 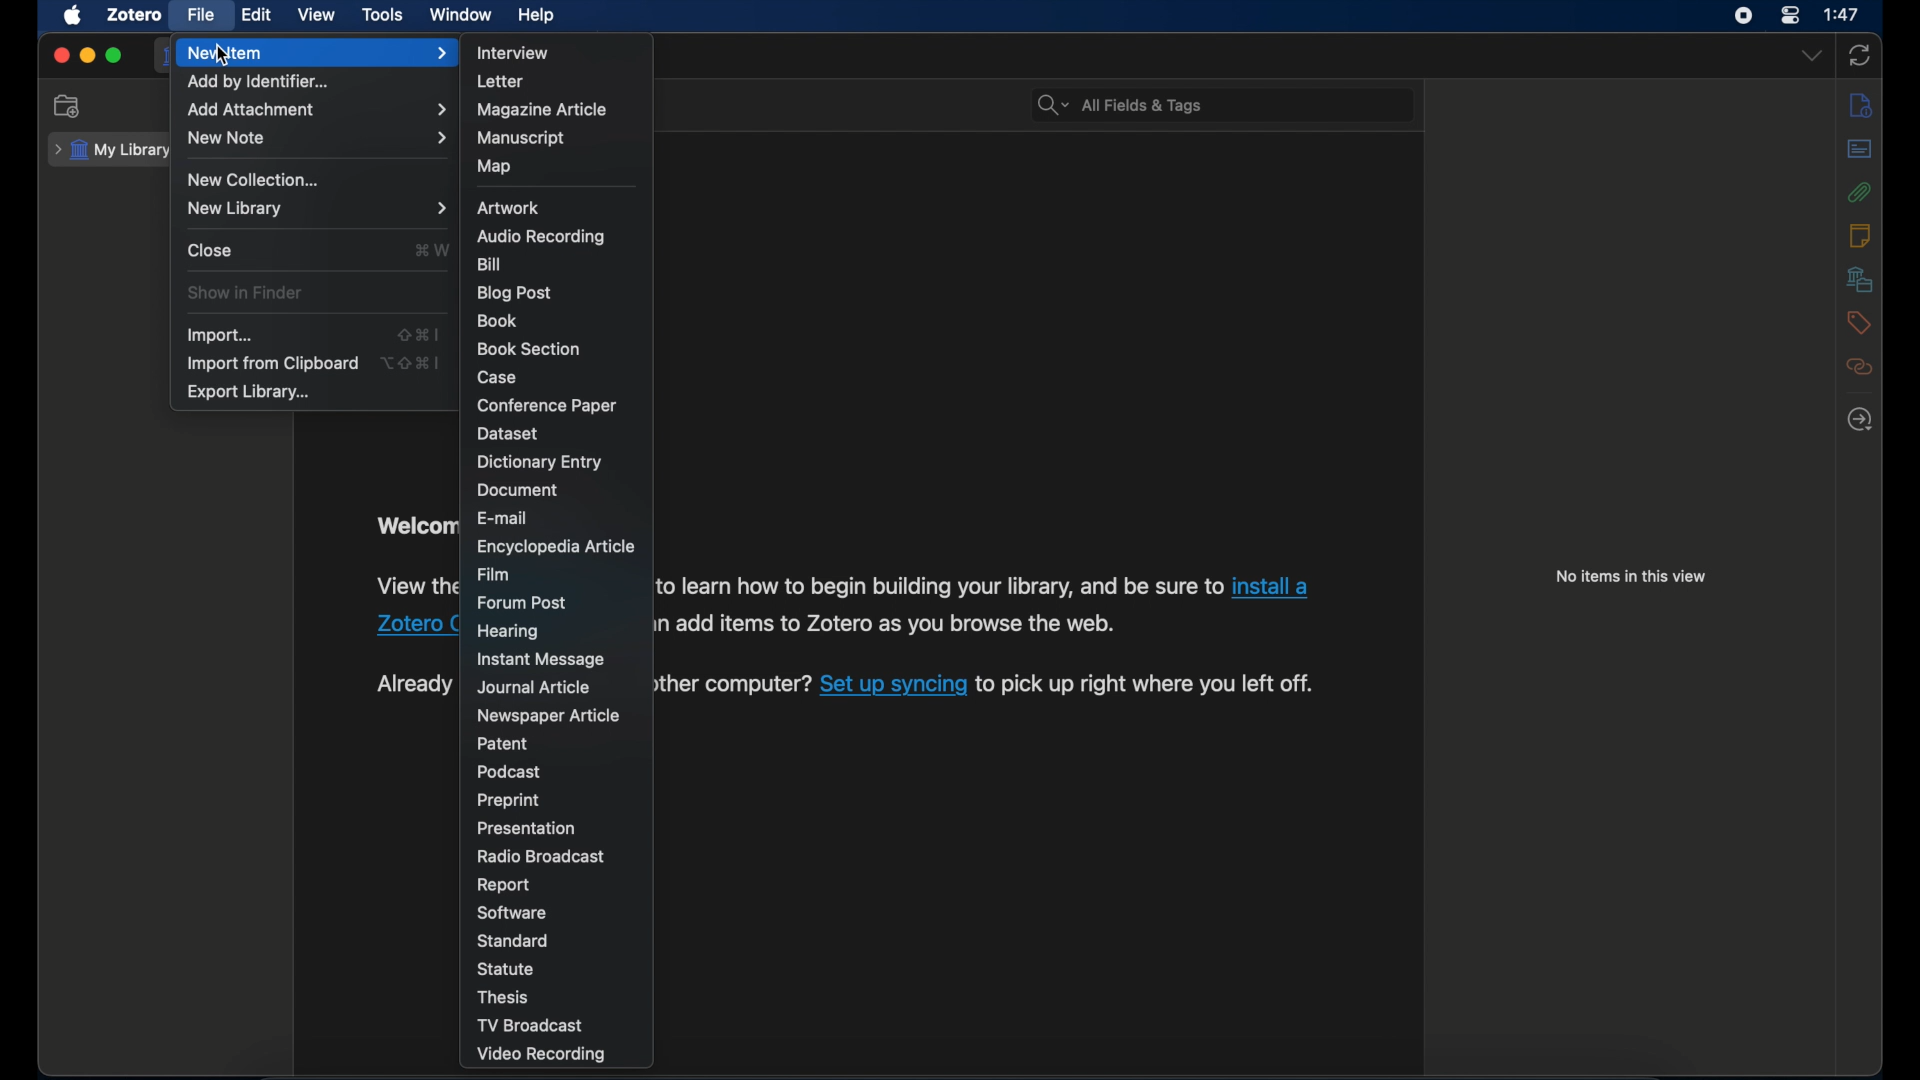 I want to click on maximize, so click(x=115, y=55).